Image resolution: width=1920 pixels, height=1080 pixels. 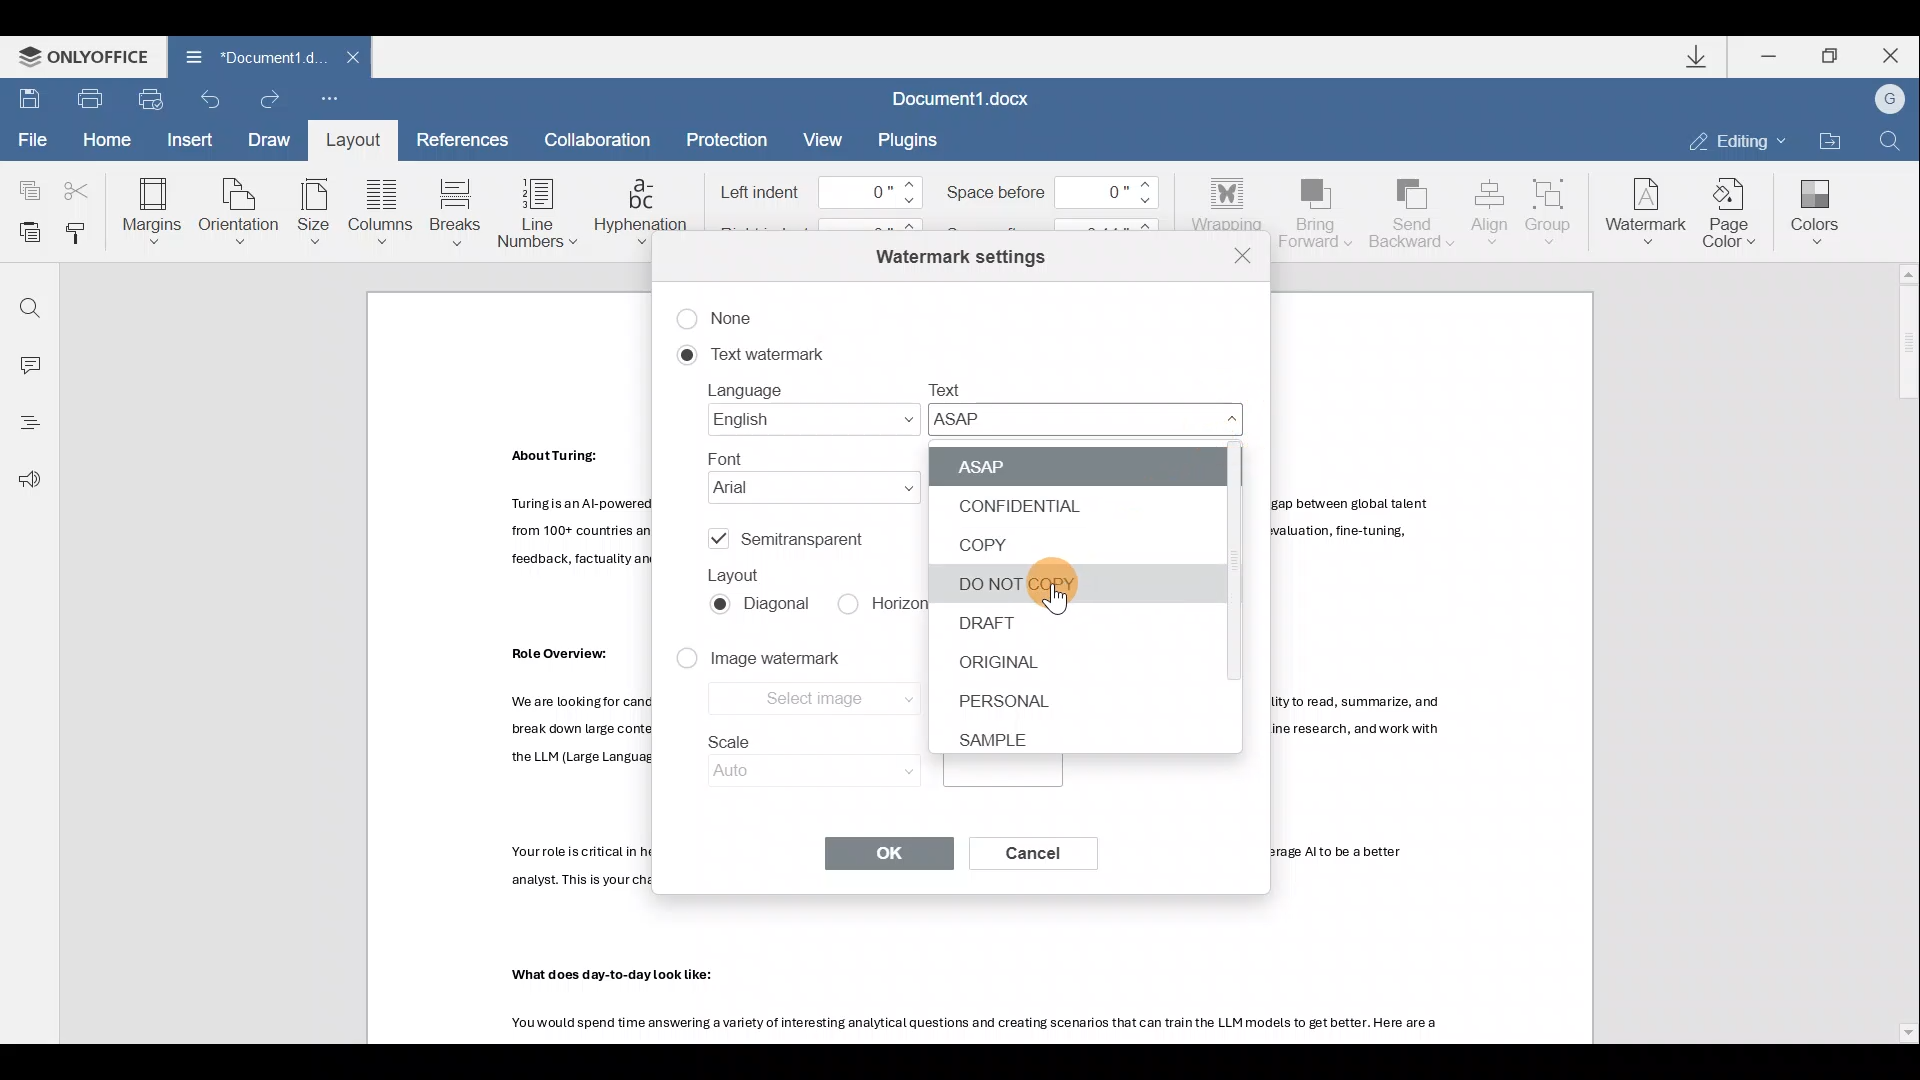 What do you see at coordinates (1888, 97) in the screenshot?
I see `Account name` at bounding box center [1888, 97].